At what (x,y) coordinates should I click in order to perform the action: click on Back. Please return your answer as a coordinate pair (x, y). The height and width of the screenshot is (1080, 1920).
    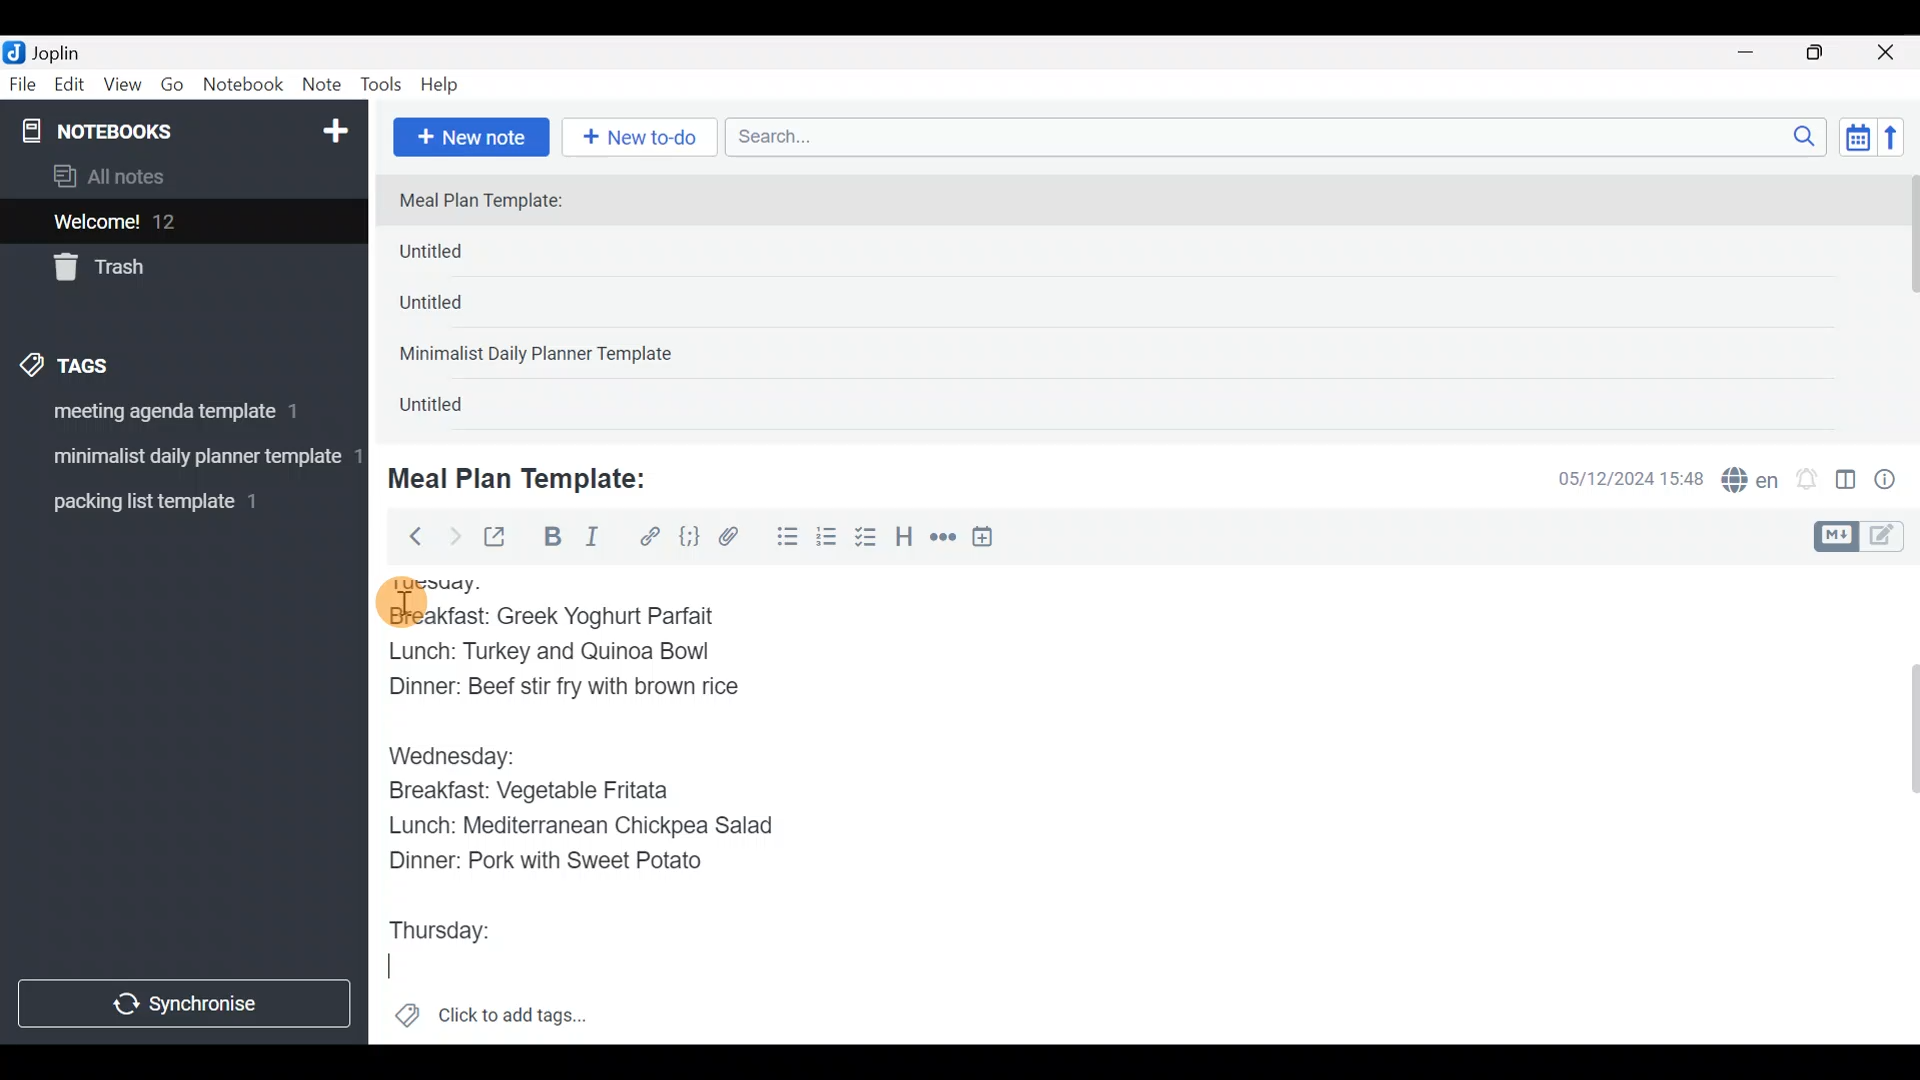
    Looking at the image, I should click on (407, 535).